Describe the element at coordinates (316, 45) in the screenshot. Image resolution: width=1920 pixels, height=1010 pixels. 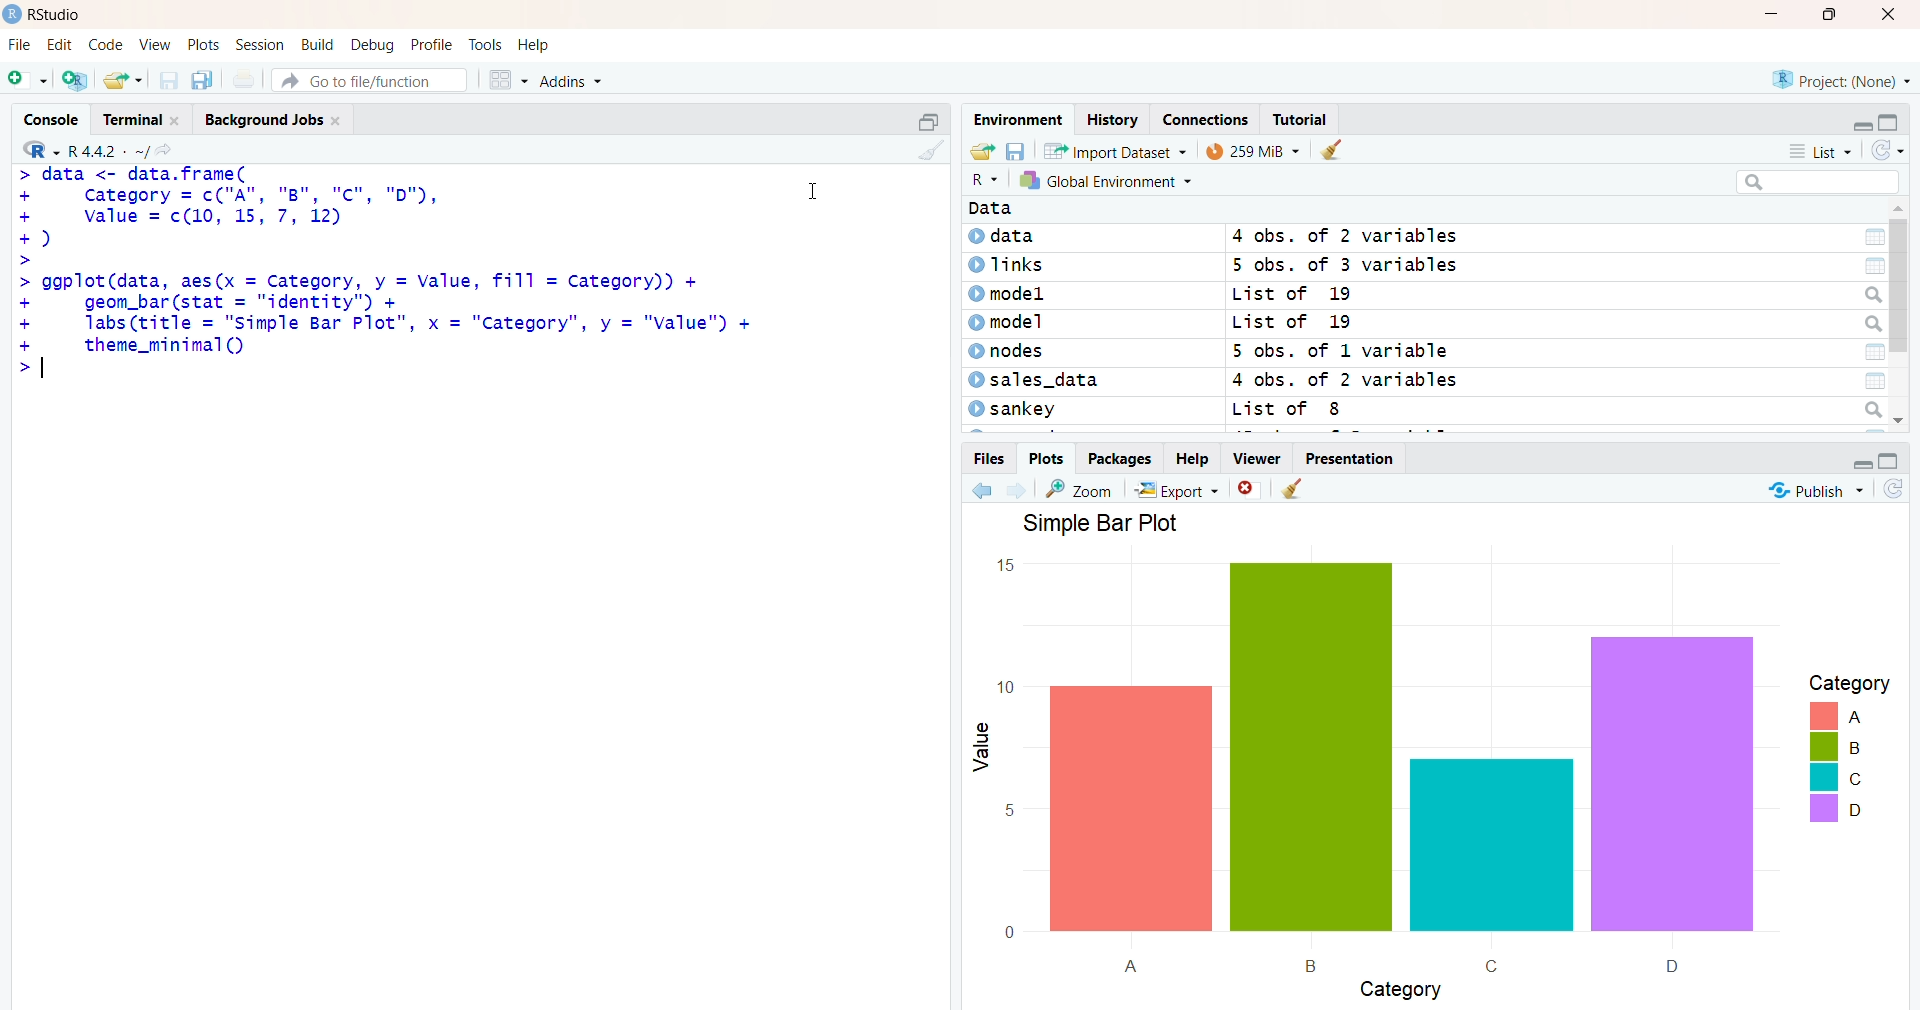
I see `build` at that location.